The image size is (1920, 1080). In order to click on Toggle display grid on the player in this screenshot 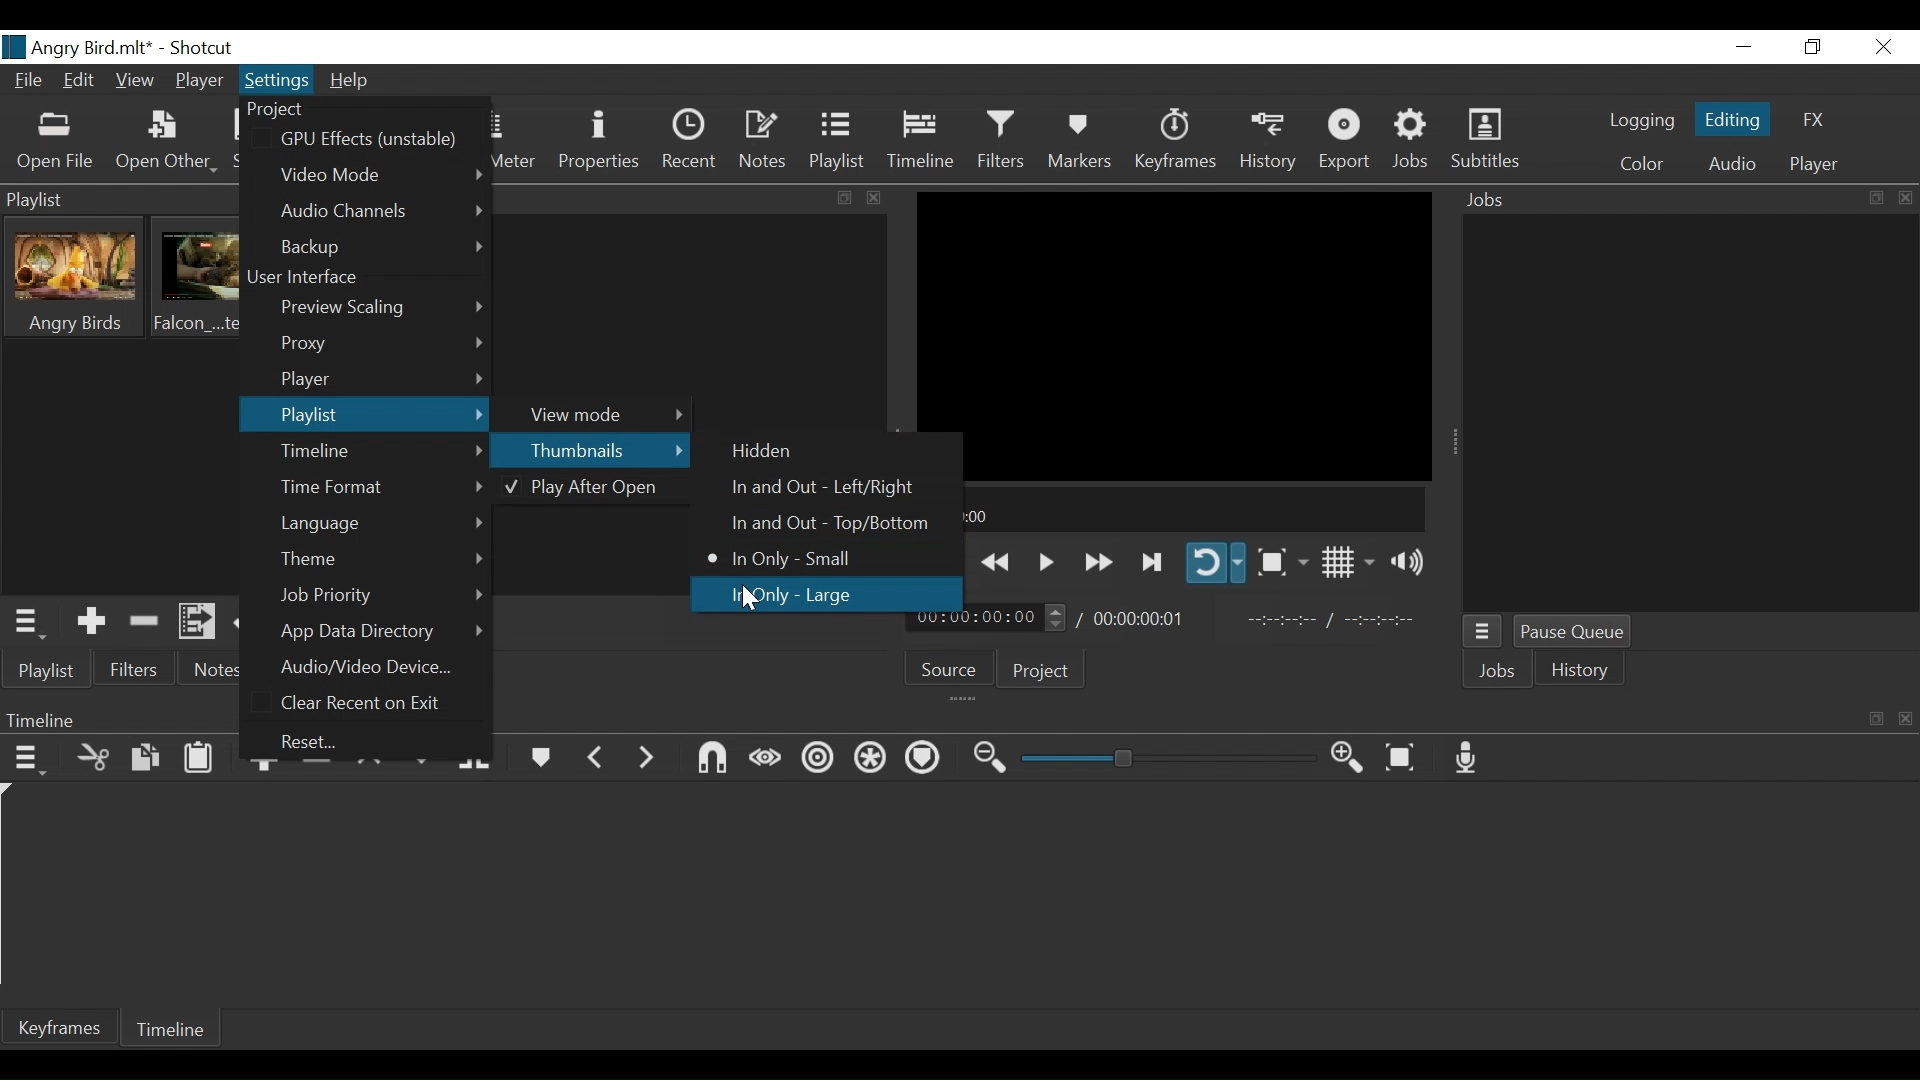, I will do `click(1348, 563)`.